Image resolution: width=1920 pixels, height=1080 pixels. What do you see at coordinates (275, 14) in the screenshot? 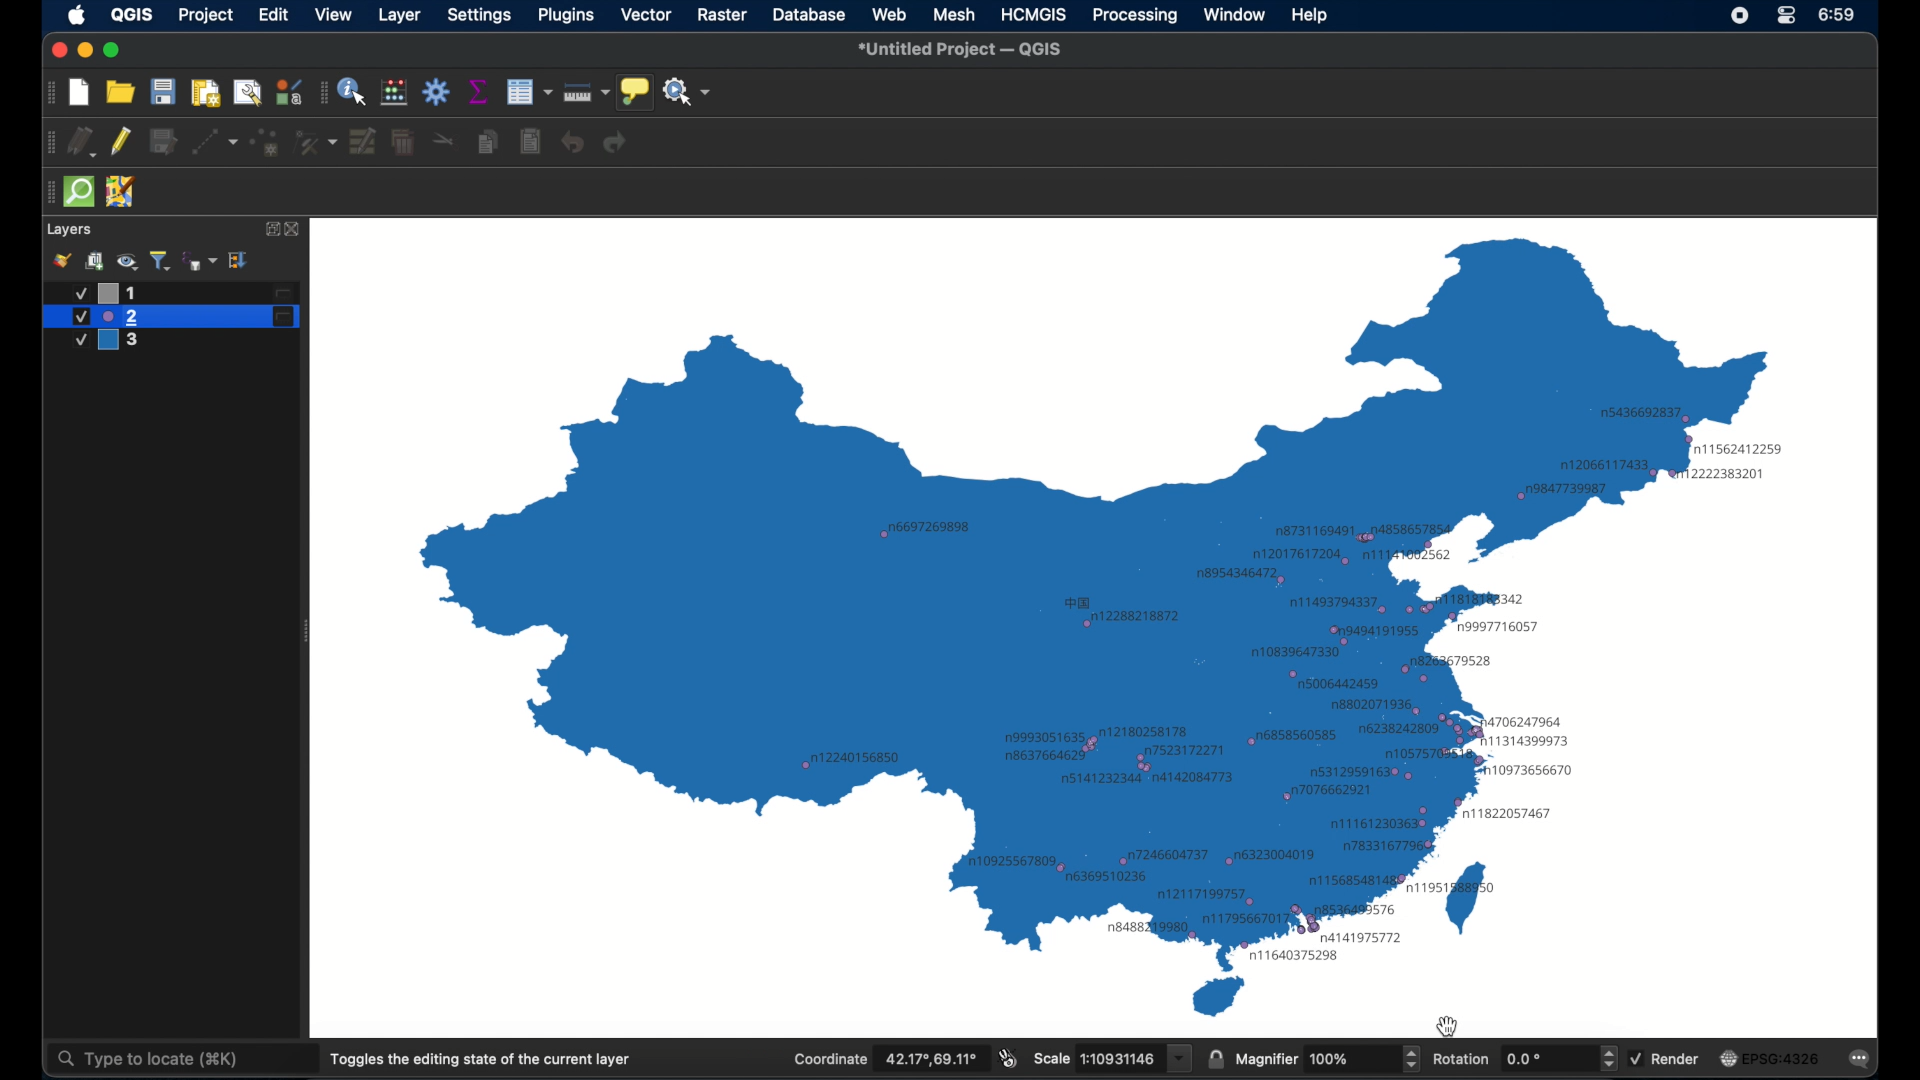
I see `edit` at bounding box center [275, 14].